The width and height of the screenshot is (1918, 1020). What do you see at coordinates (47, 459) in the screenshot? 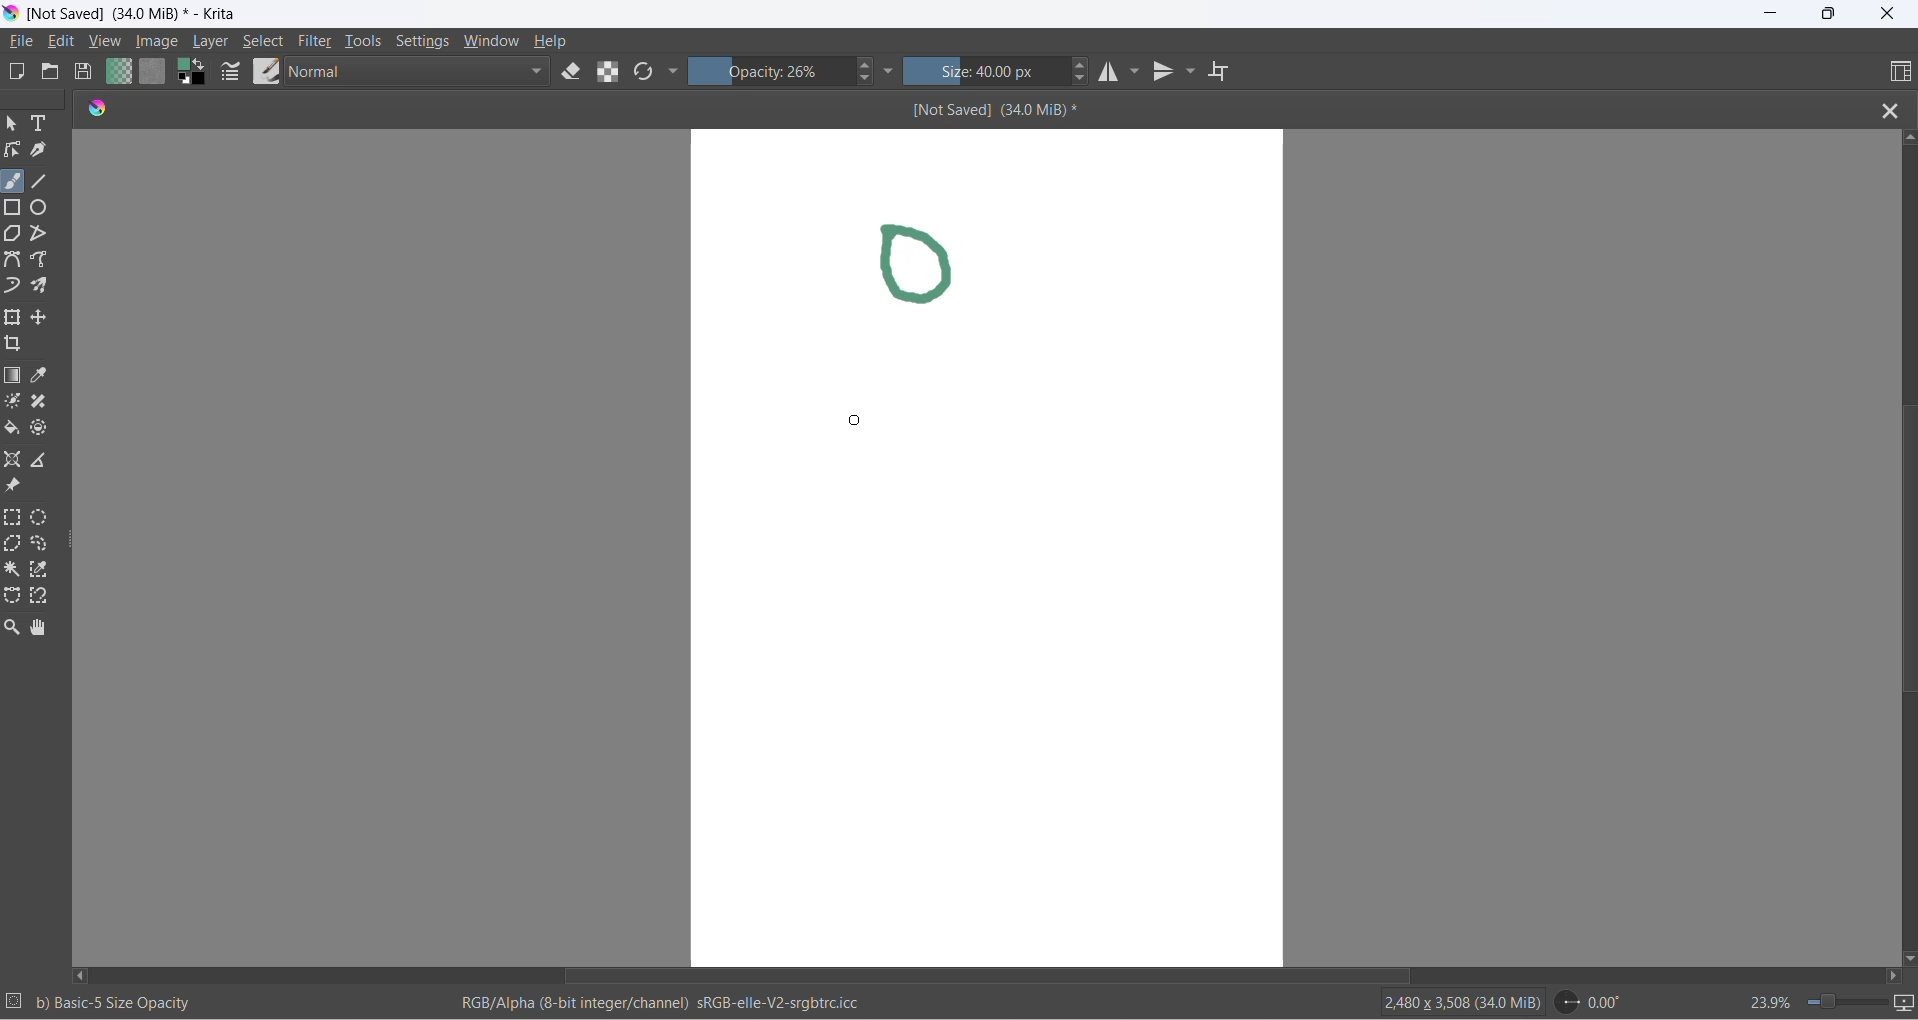
I see `measure the distance between two points` at bounding box center [47, 459].